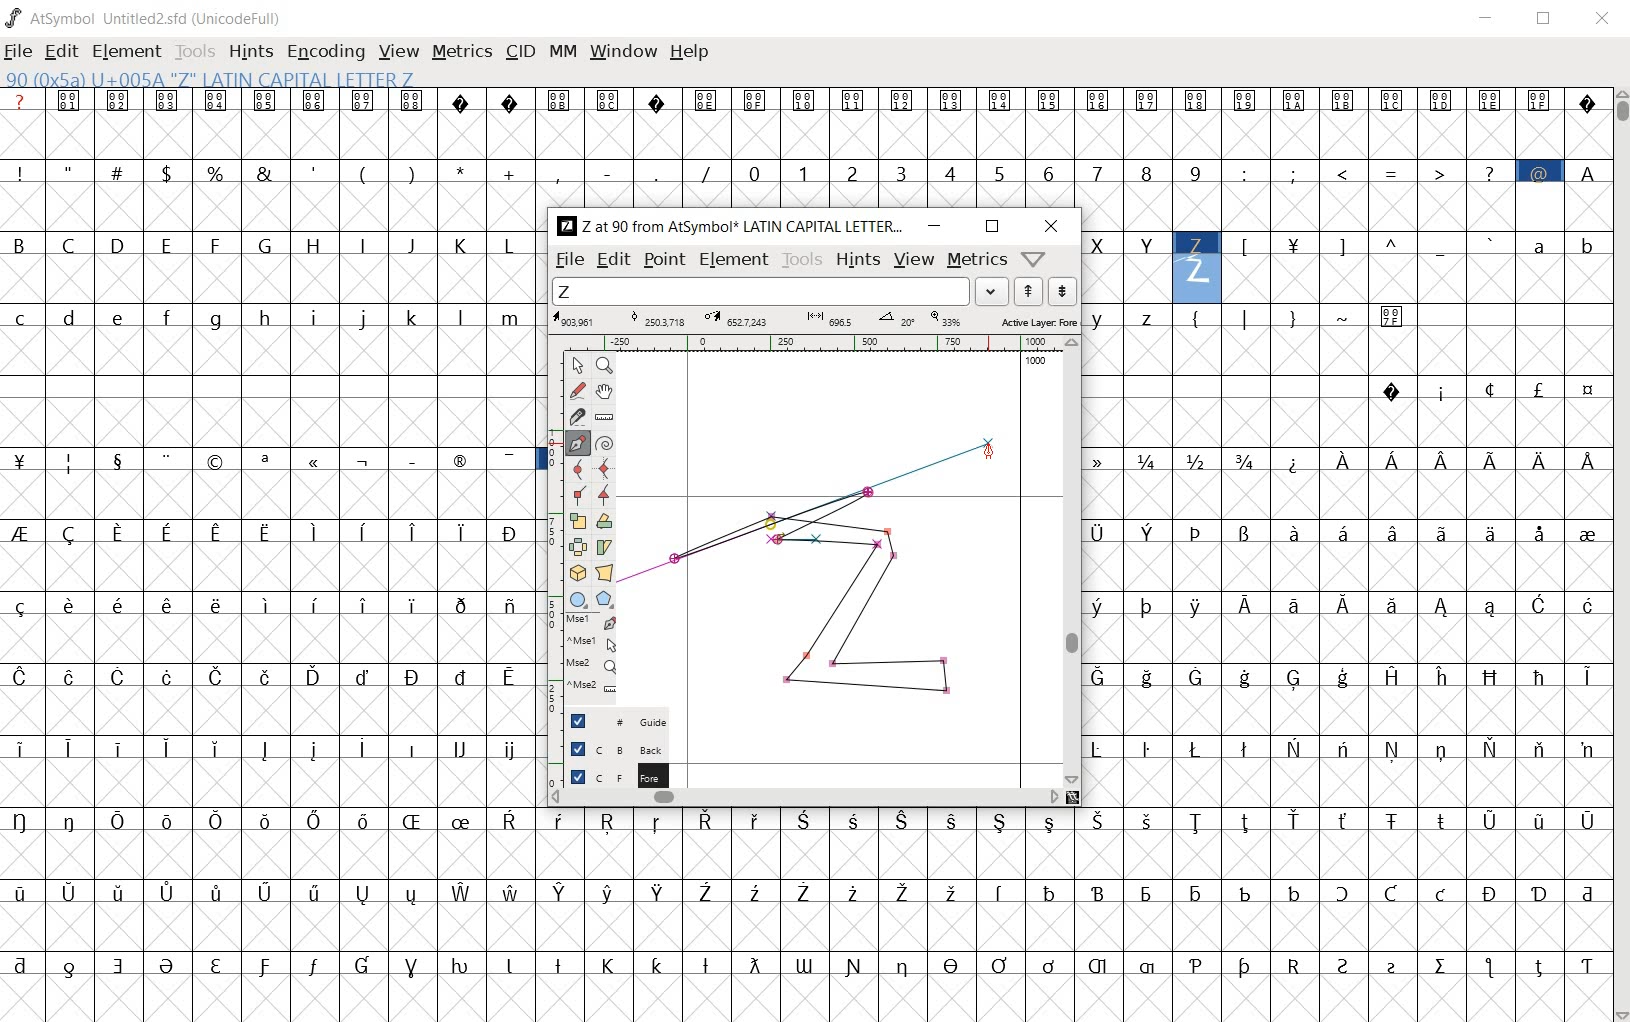 Image resolution: width=1630 pixels, height=1022 pixels. What do you see at coordinates (604, 366) in the screenshot?
I see `MAGNIFY` at bounding box center [604, 366].